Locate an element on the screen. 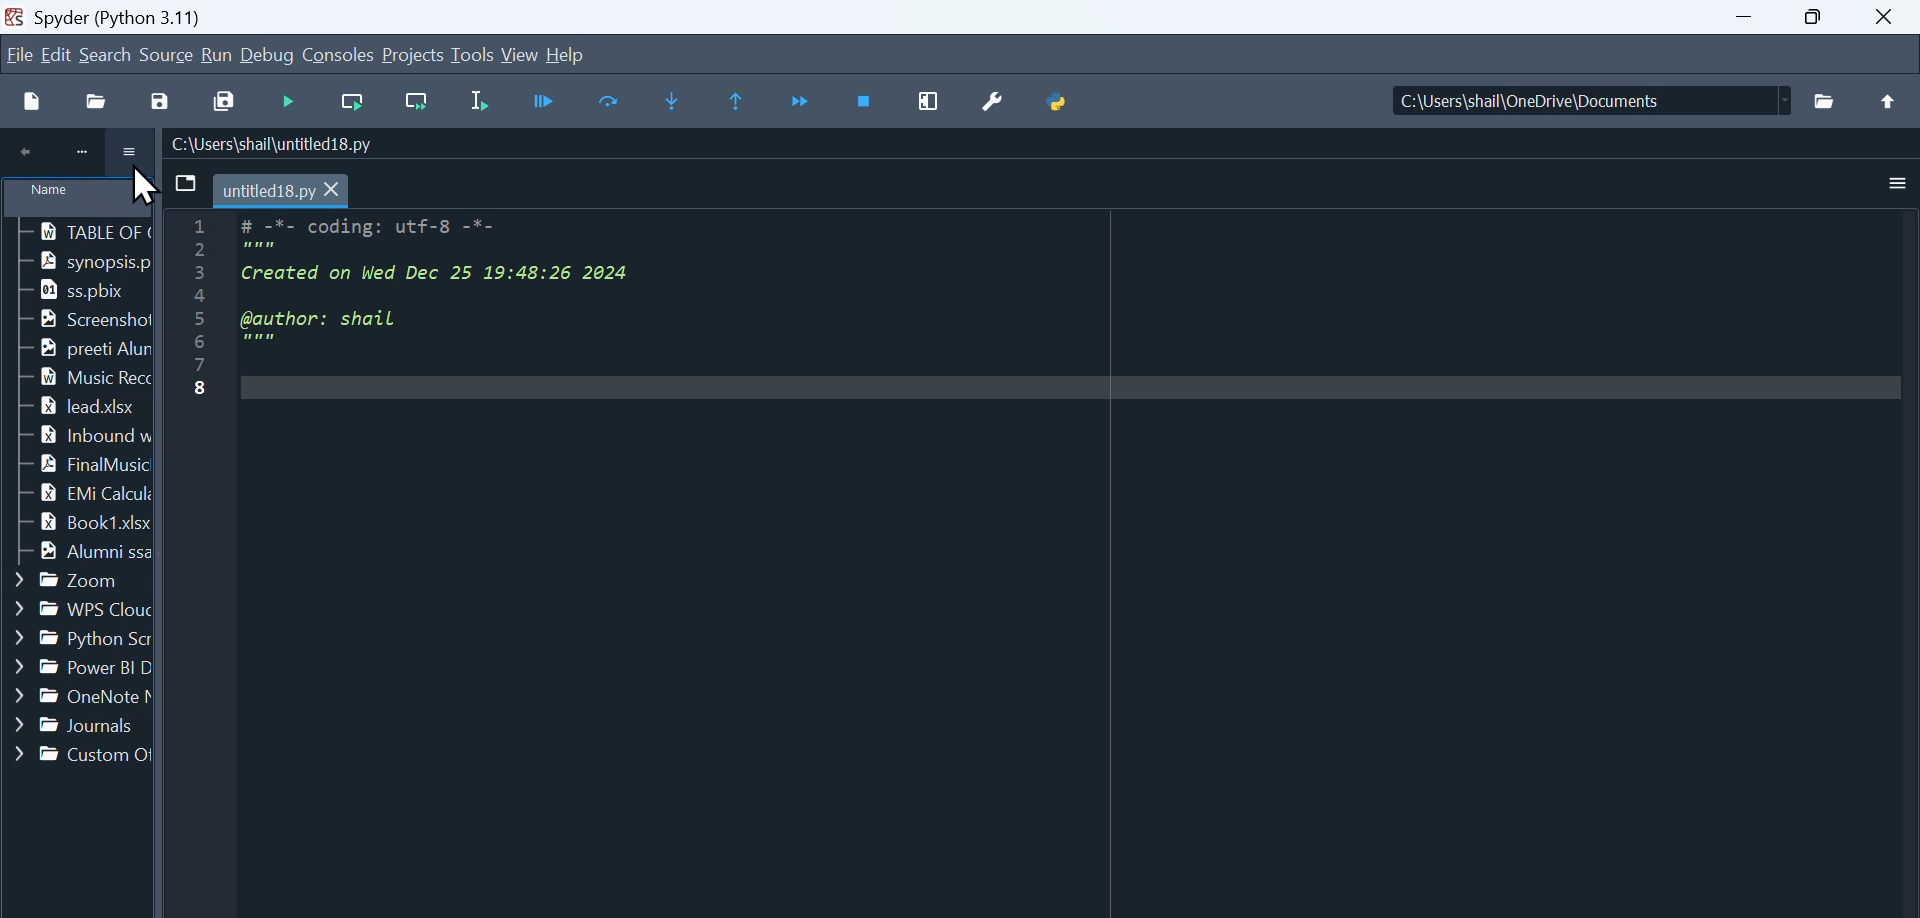  C:\users\shail\untitled18.py is located at coordinates (273, 144).